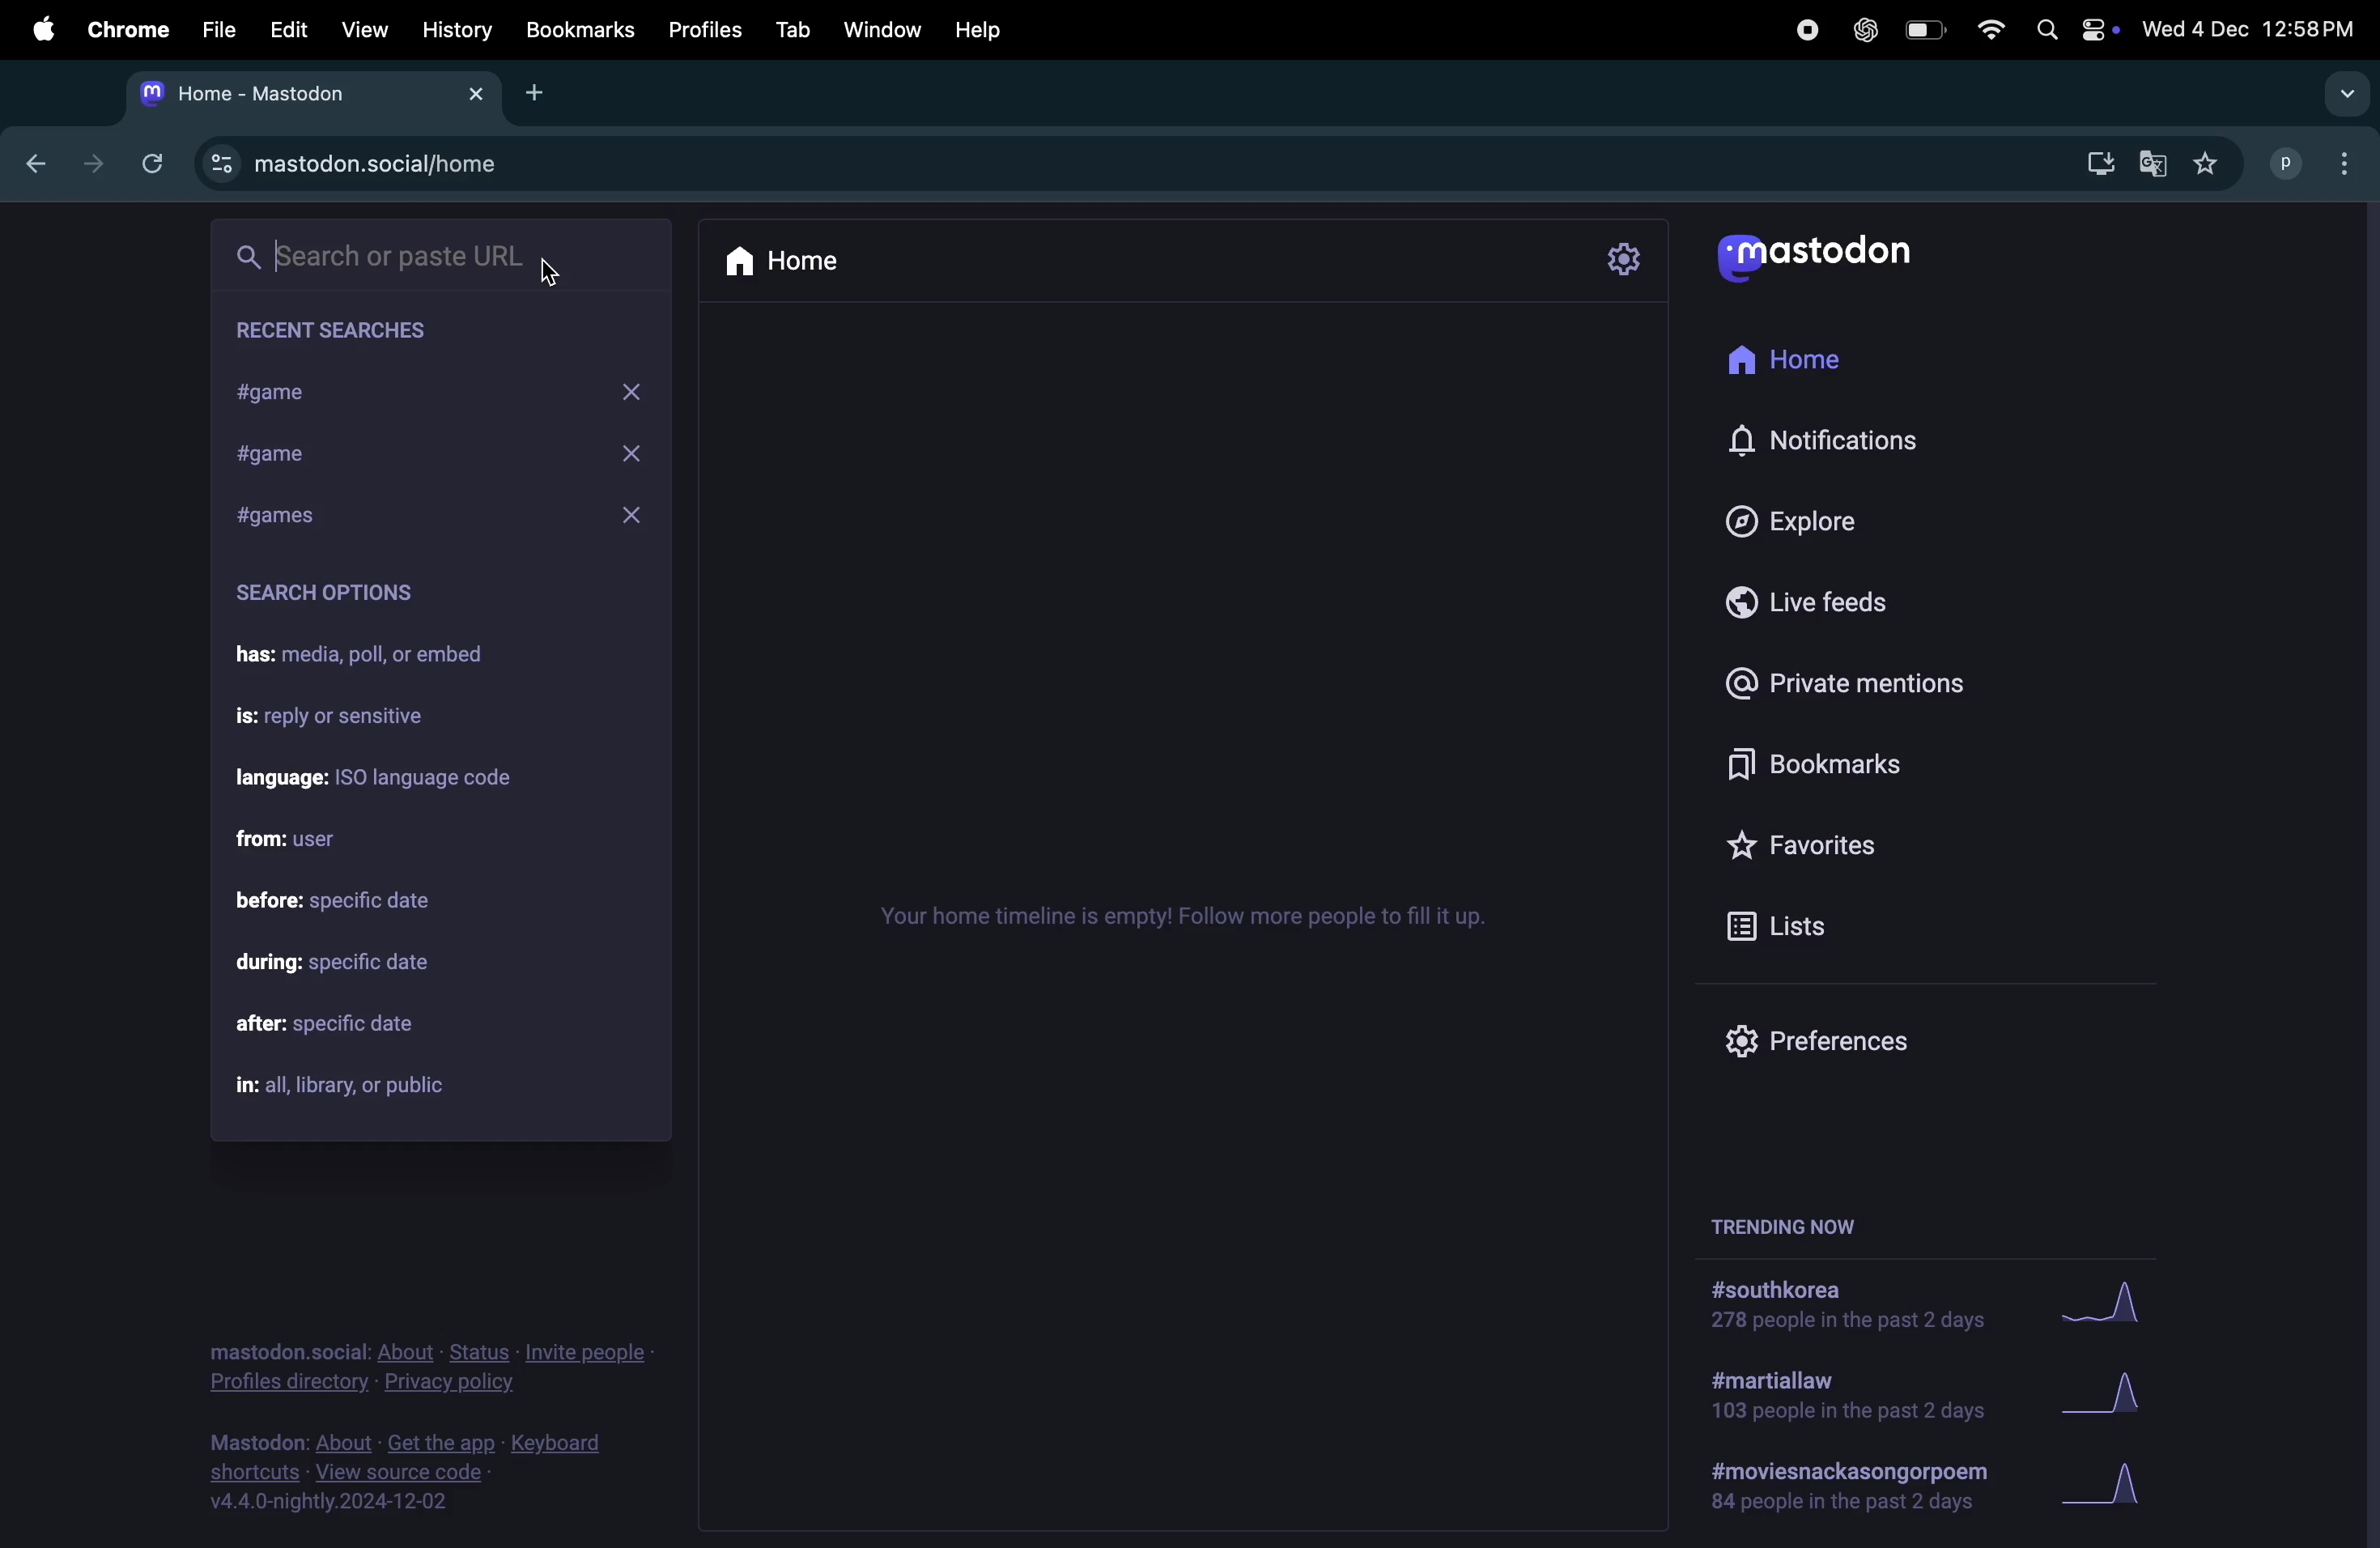 This screenshot has width=2380, height=1548. I want to click on help, so click(976, 29).